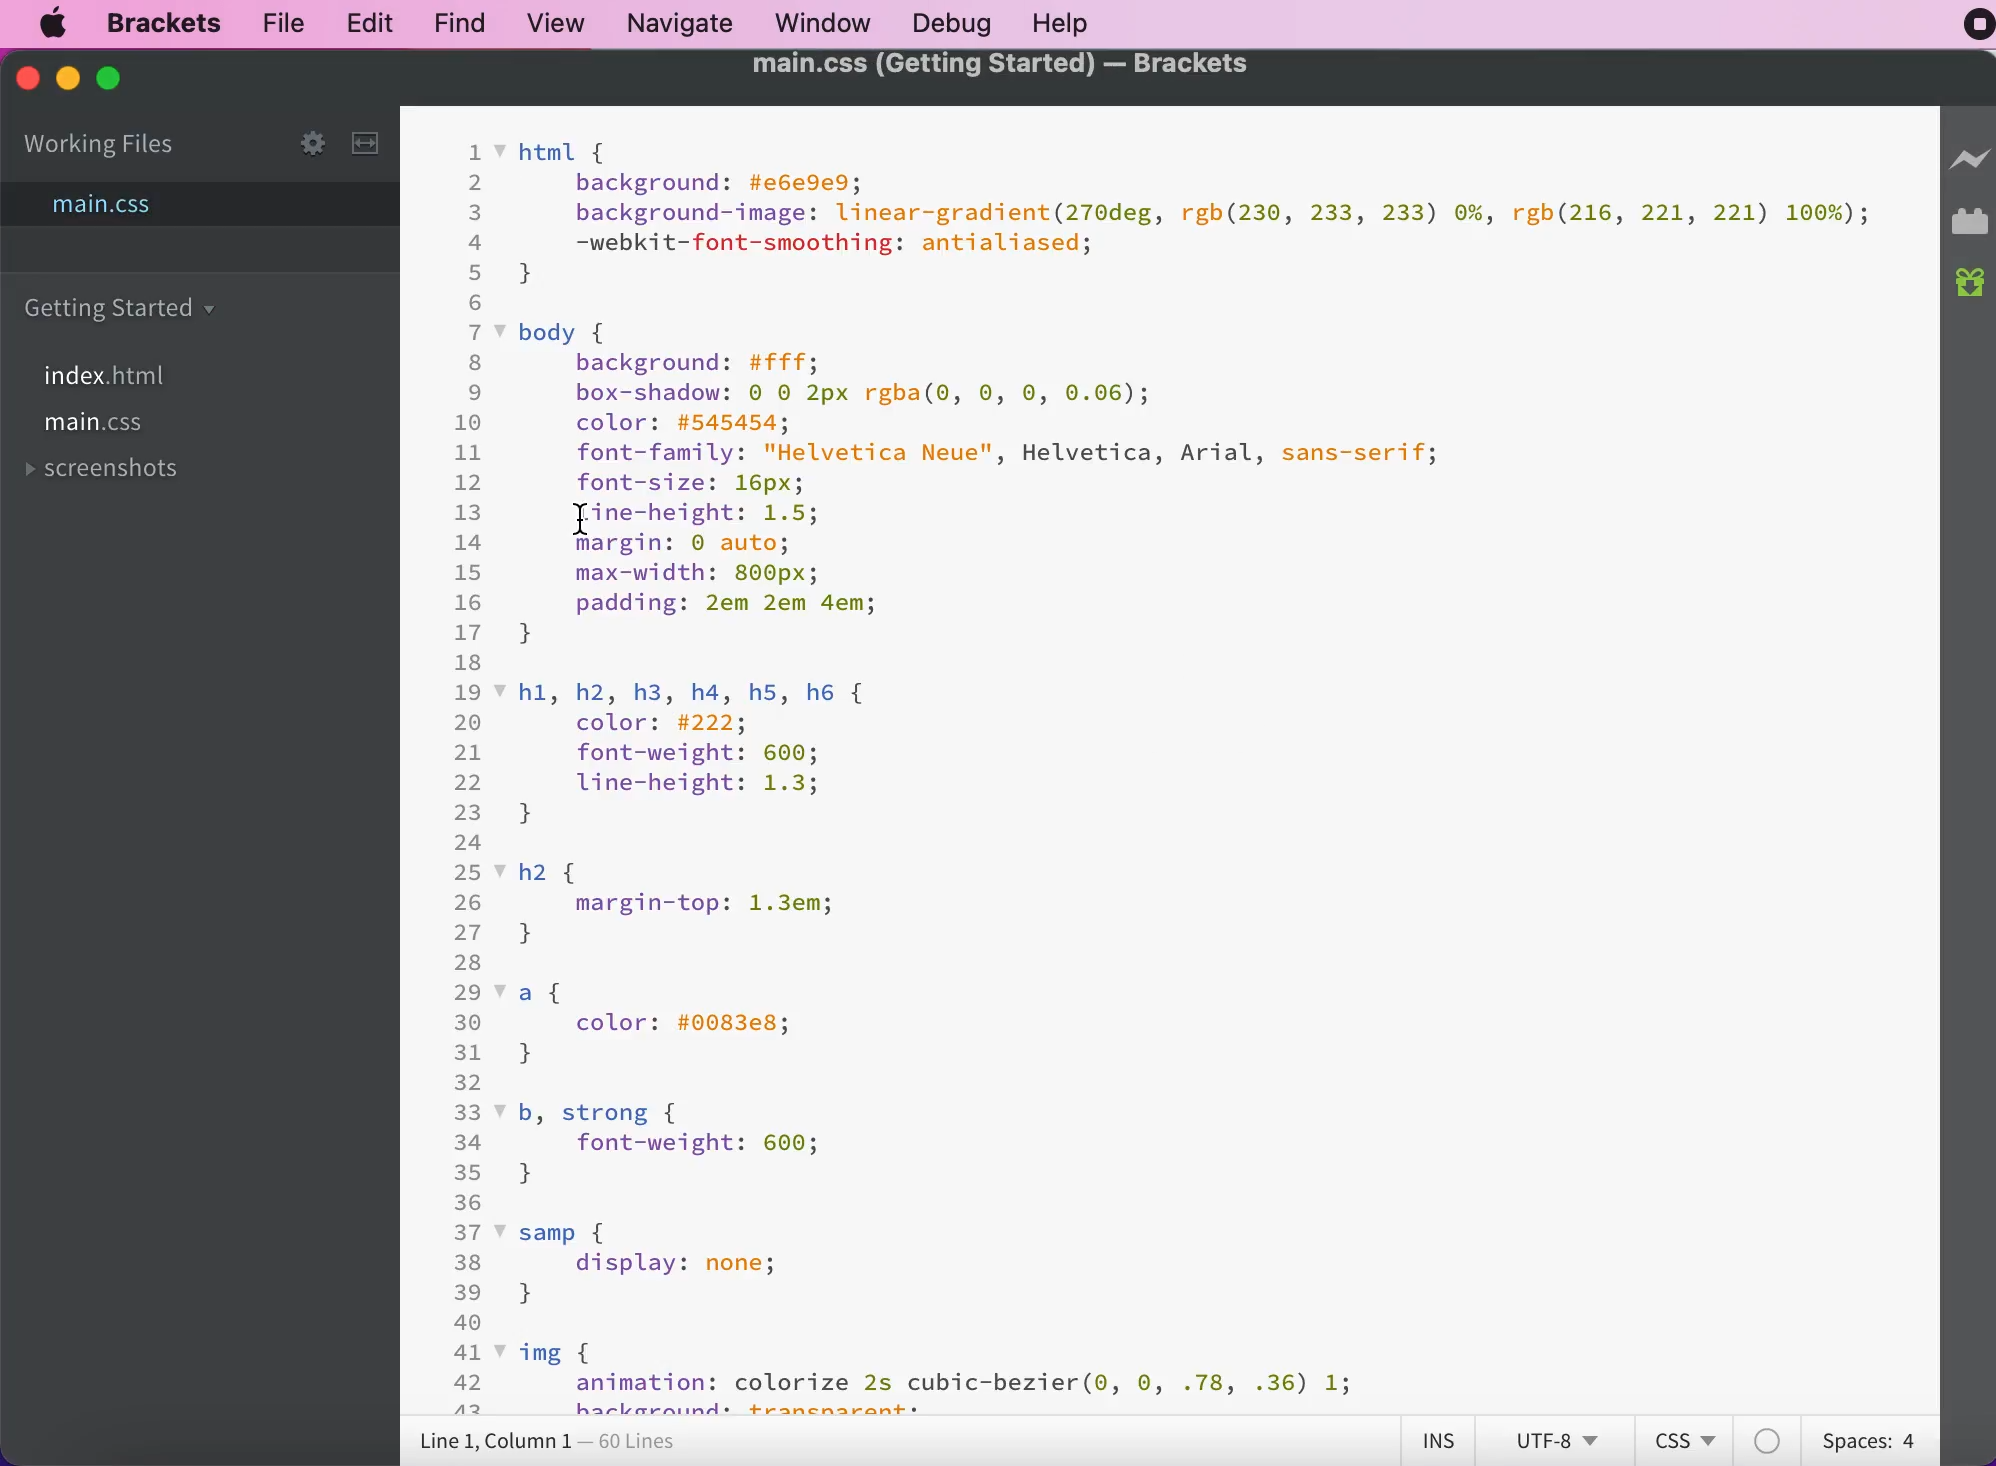 This screenshot has width=1996, height=1466. I want to click on extension manager, so click(1969, 220).